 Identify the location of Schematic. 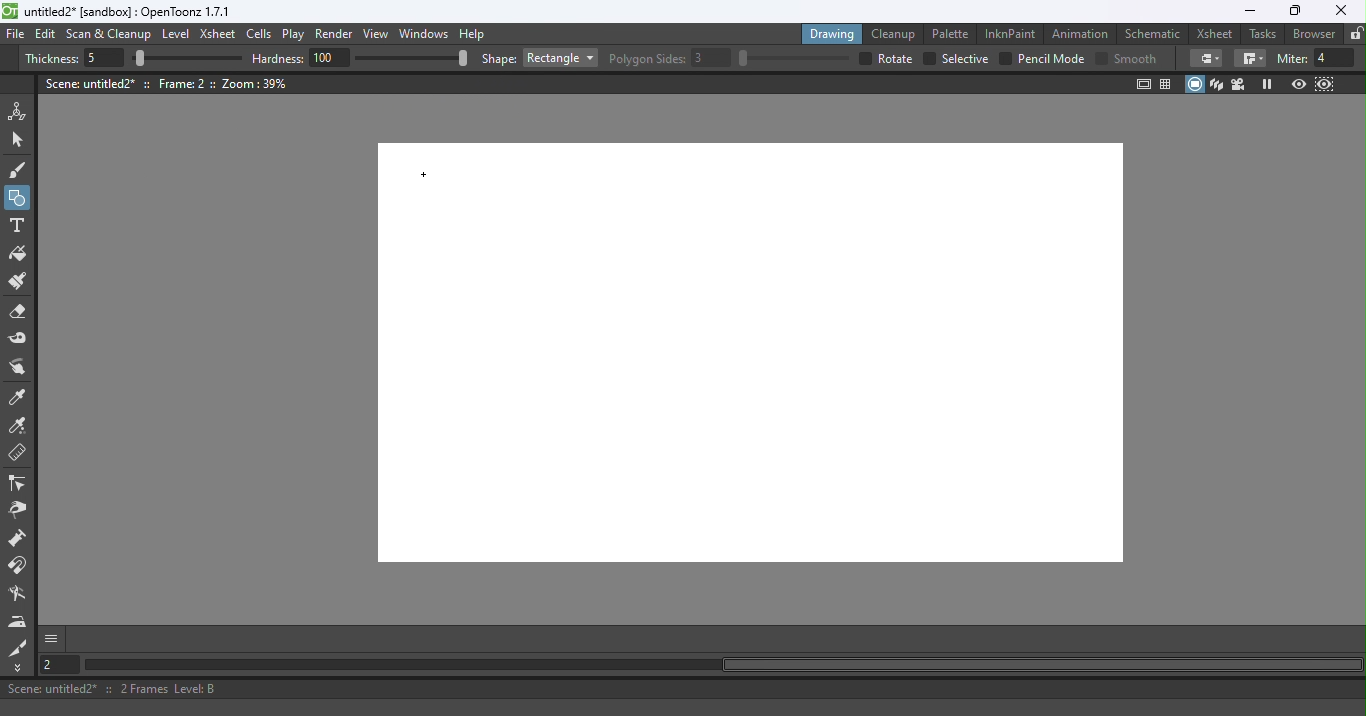
(1153, 34).